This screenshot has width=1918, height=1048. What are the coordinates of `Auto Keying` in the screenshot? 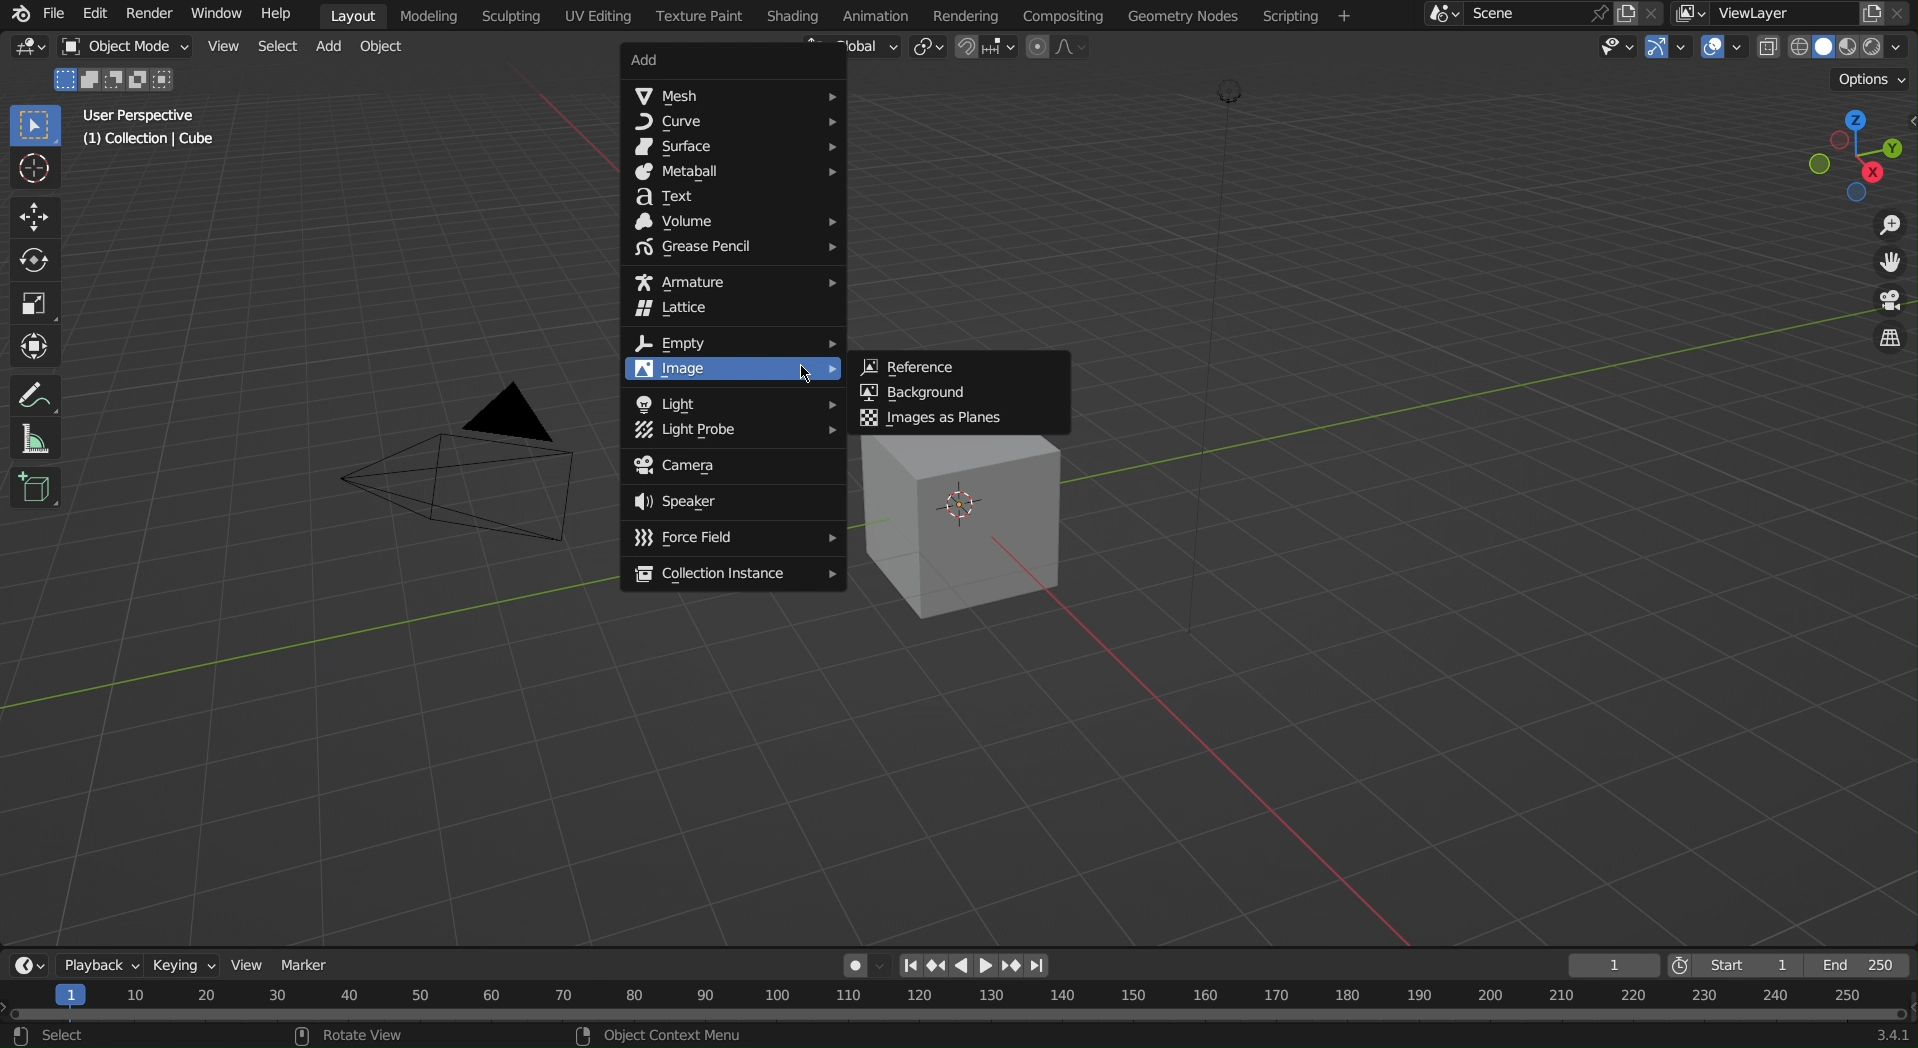 It's located at (858, 963).